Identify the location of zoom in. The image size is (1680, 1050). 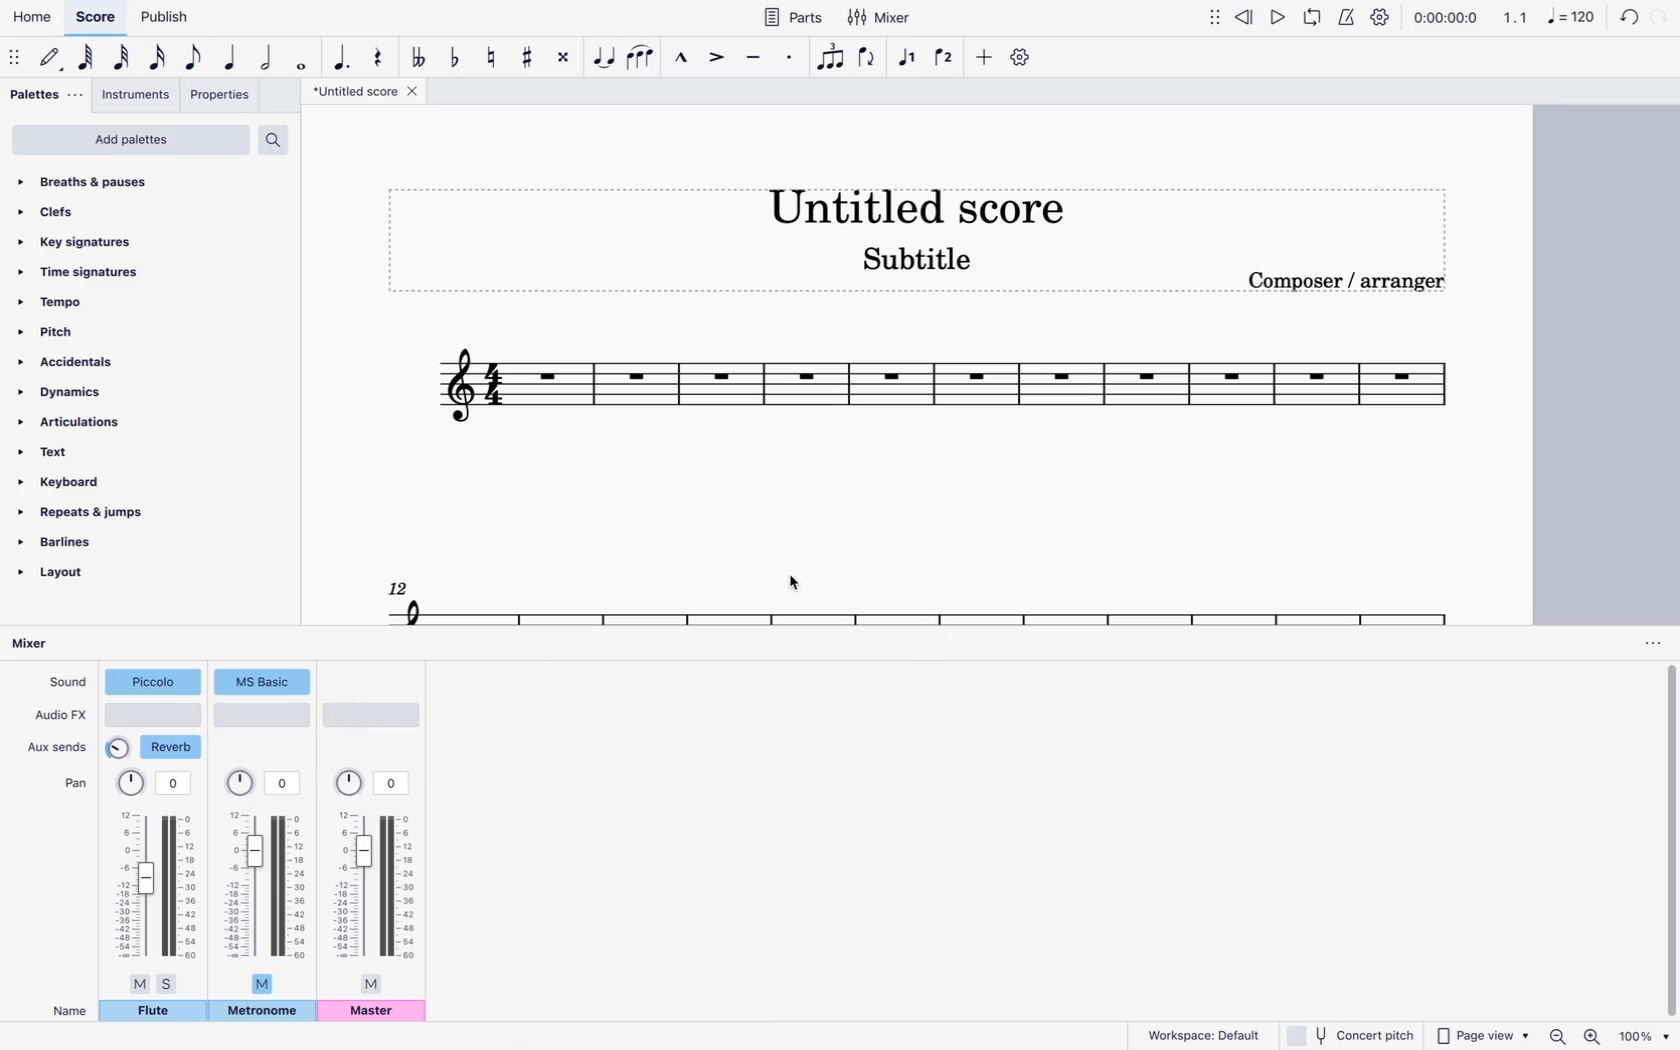
(1594, 1034).